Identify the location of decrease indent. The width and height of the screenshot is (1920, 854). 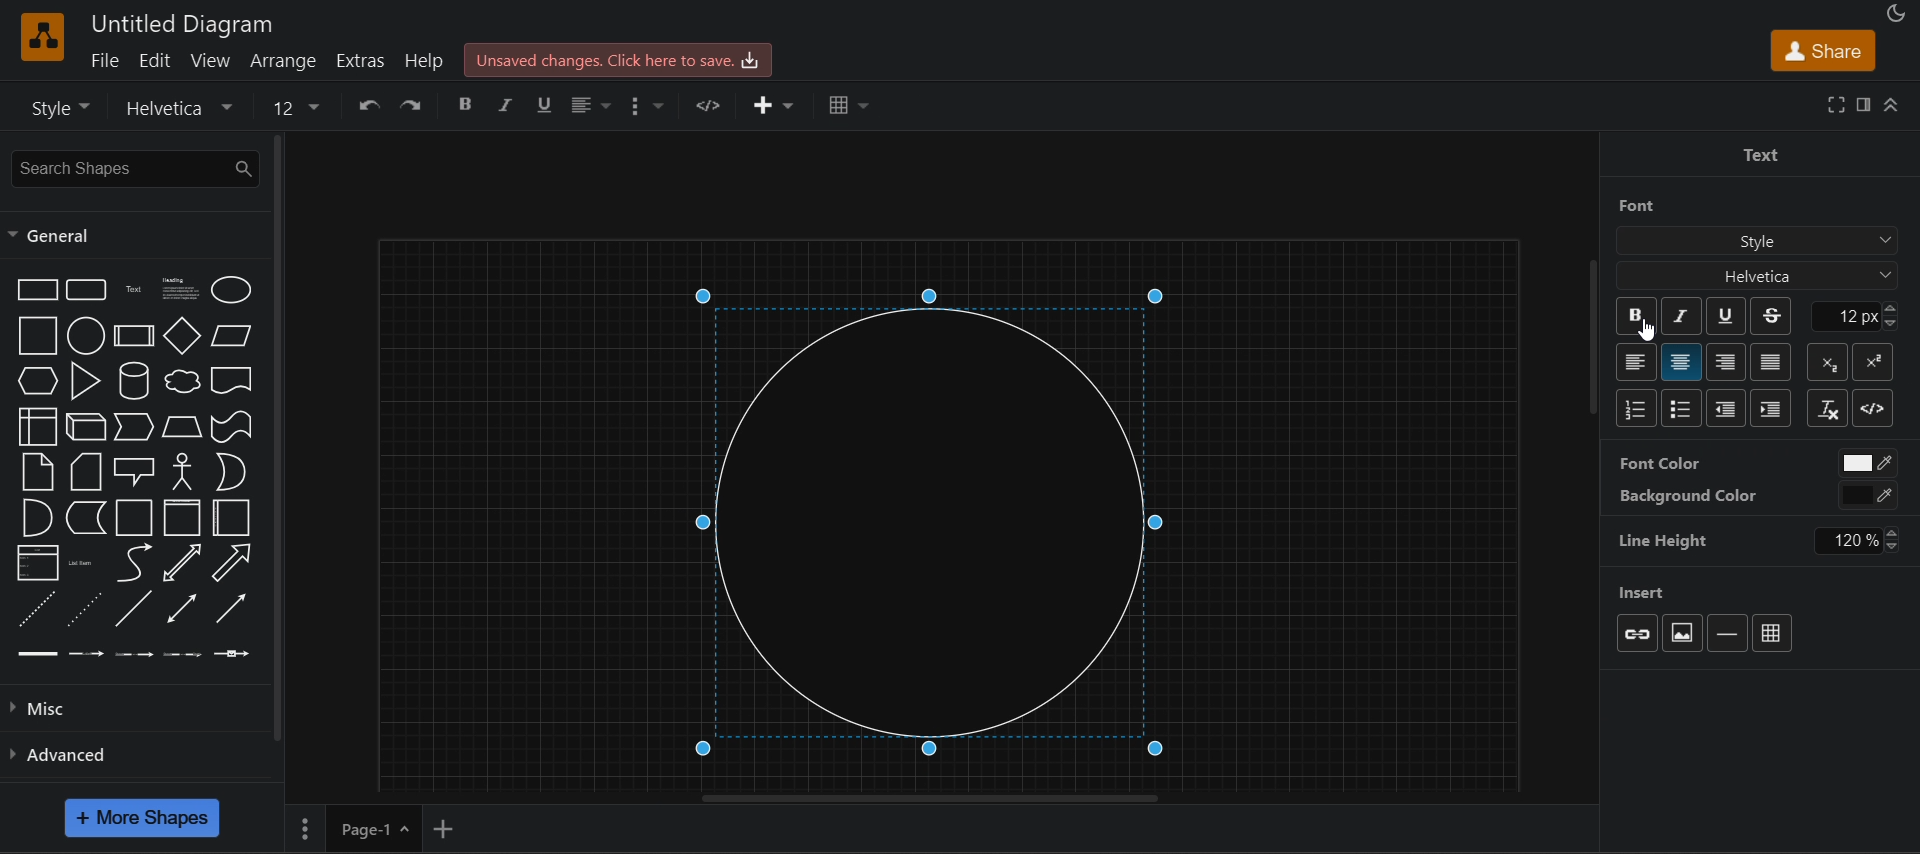
(1723, 410).